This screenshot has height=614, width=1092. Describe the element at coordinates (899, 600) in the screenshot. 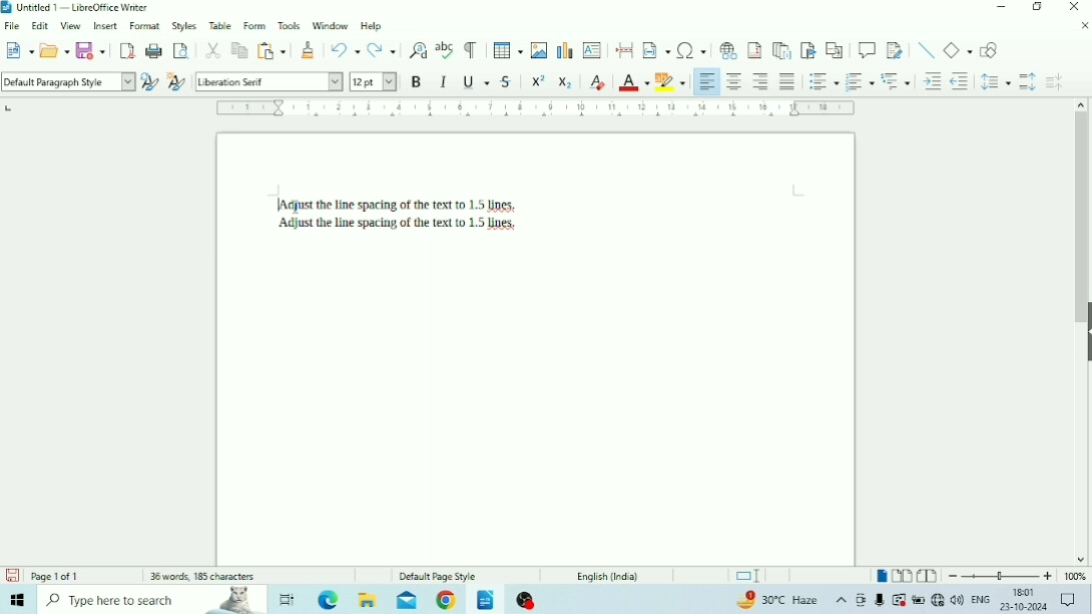

I see `Warning` at that location.